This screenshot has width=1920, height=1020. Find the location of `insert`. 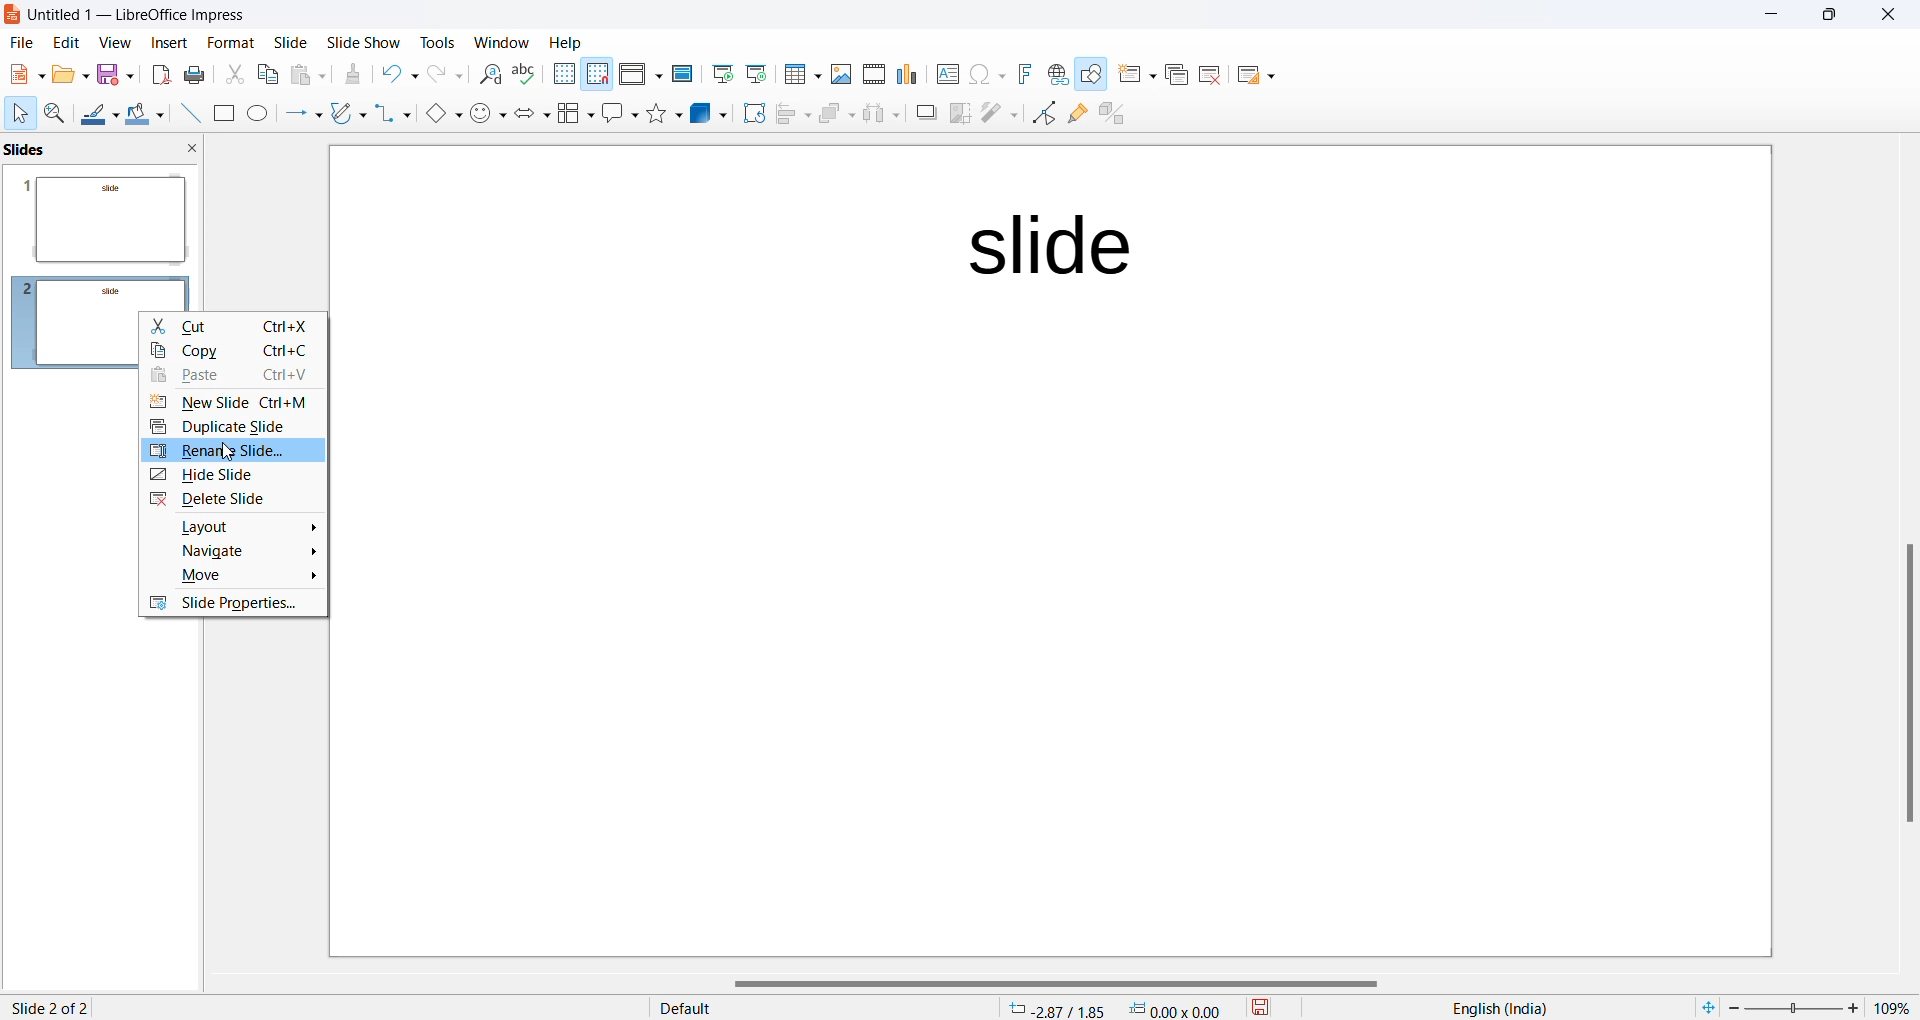

insert is located at coordinates (160, 44).